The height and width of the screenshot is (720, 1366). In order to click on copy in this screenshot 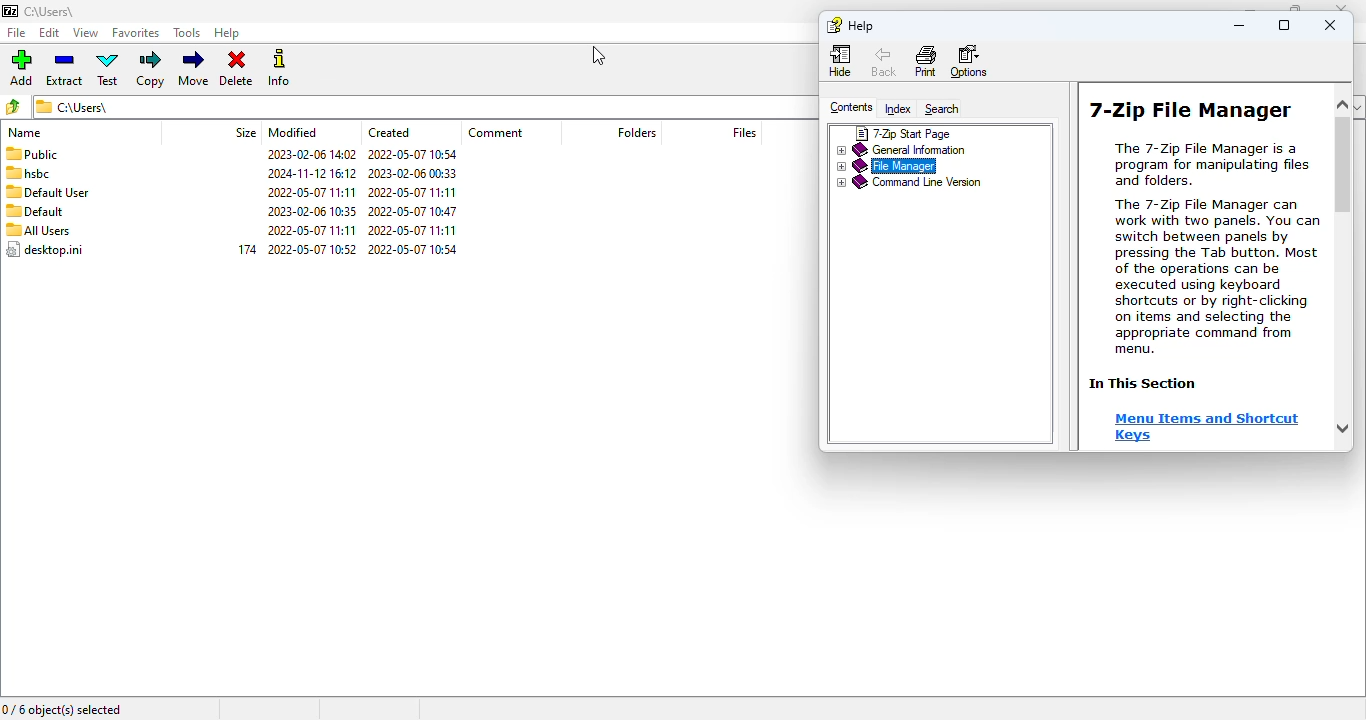, I will do `click(150, 70)`.